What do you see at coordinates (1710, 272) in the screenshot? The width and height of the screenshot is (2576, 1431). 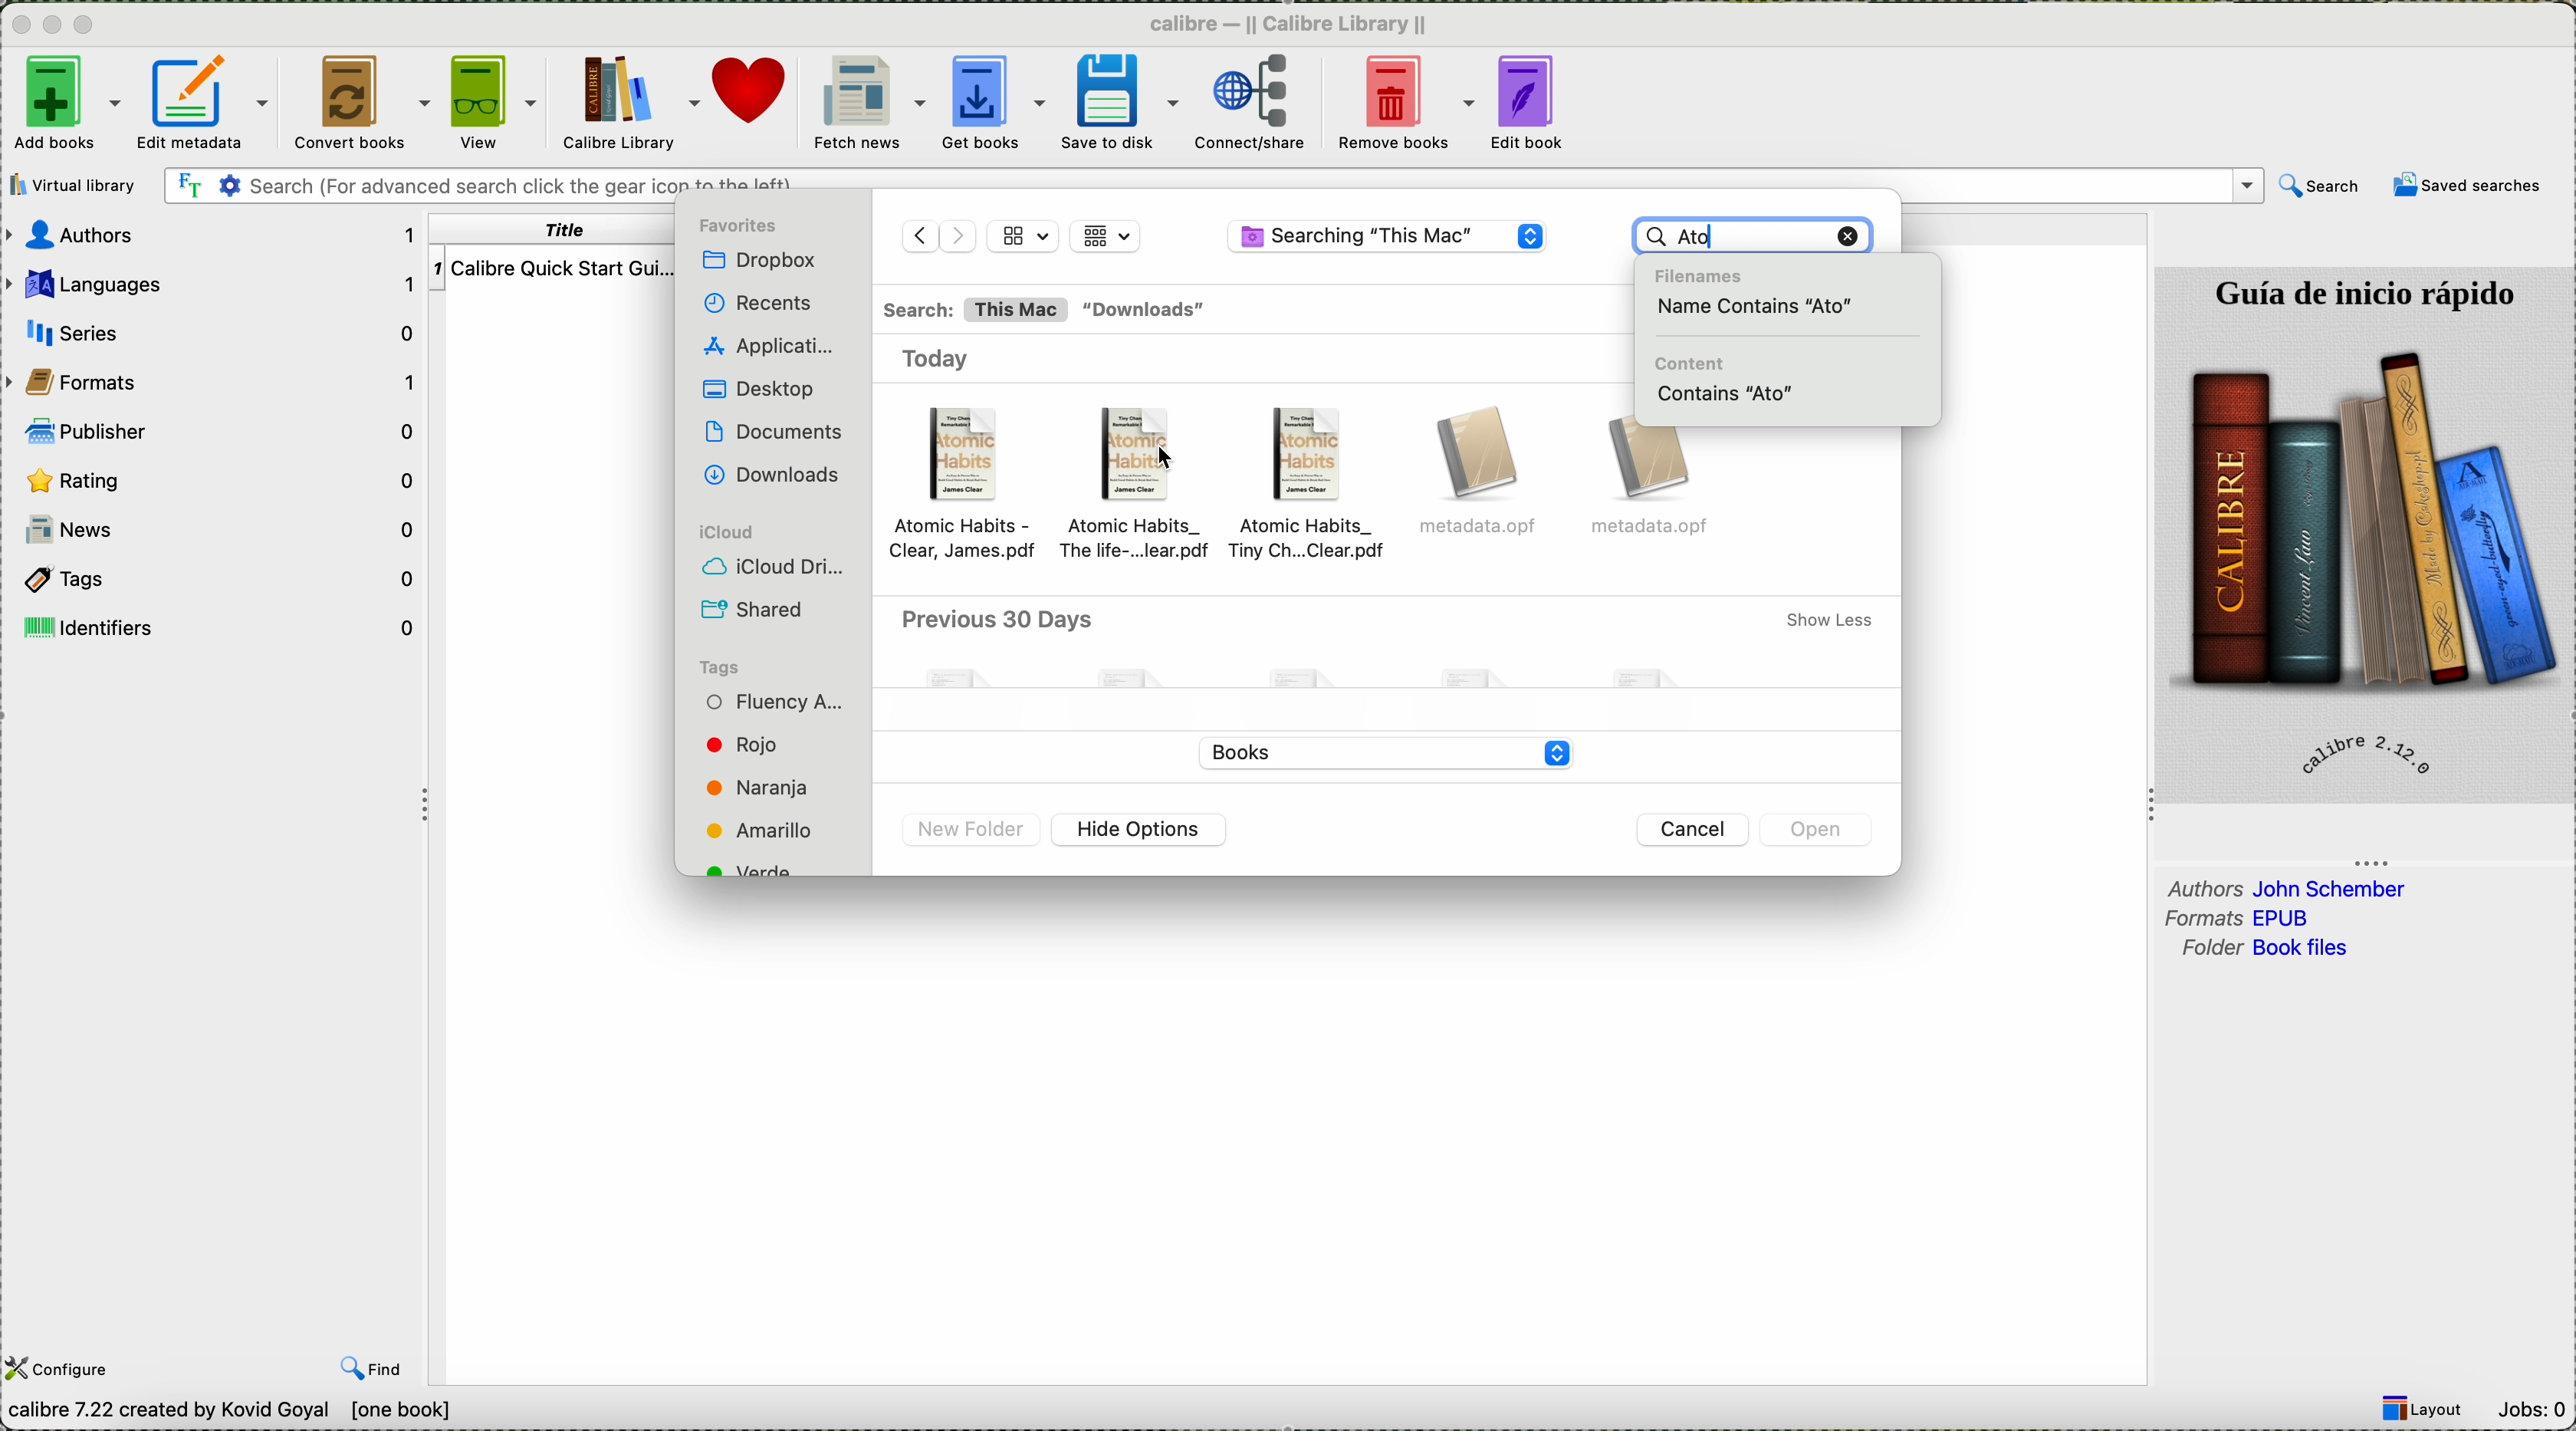 I see `filename` at bounding box center [1710, 272].